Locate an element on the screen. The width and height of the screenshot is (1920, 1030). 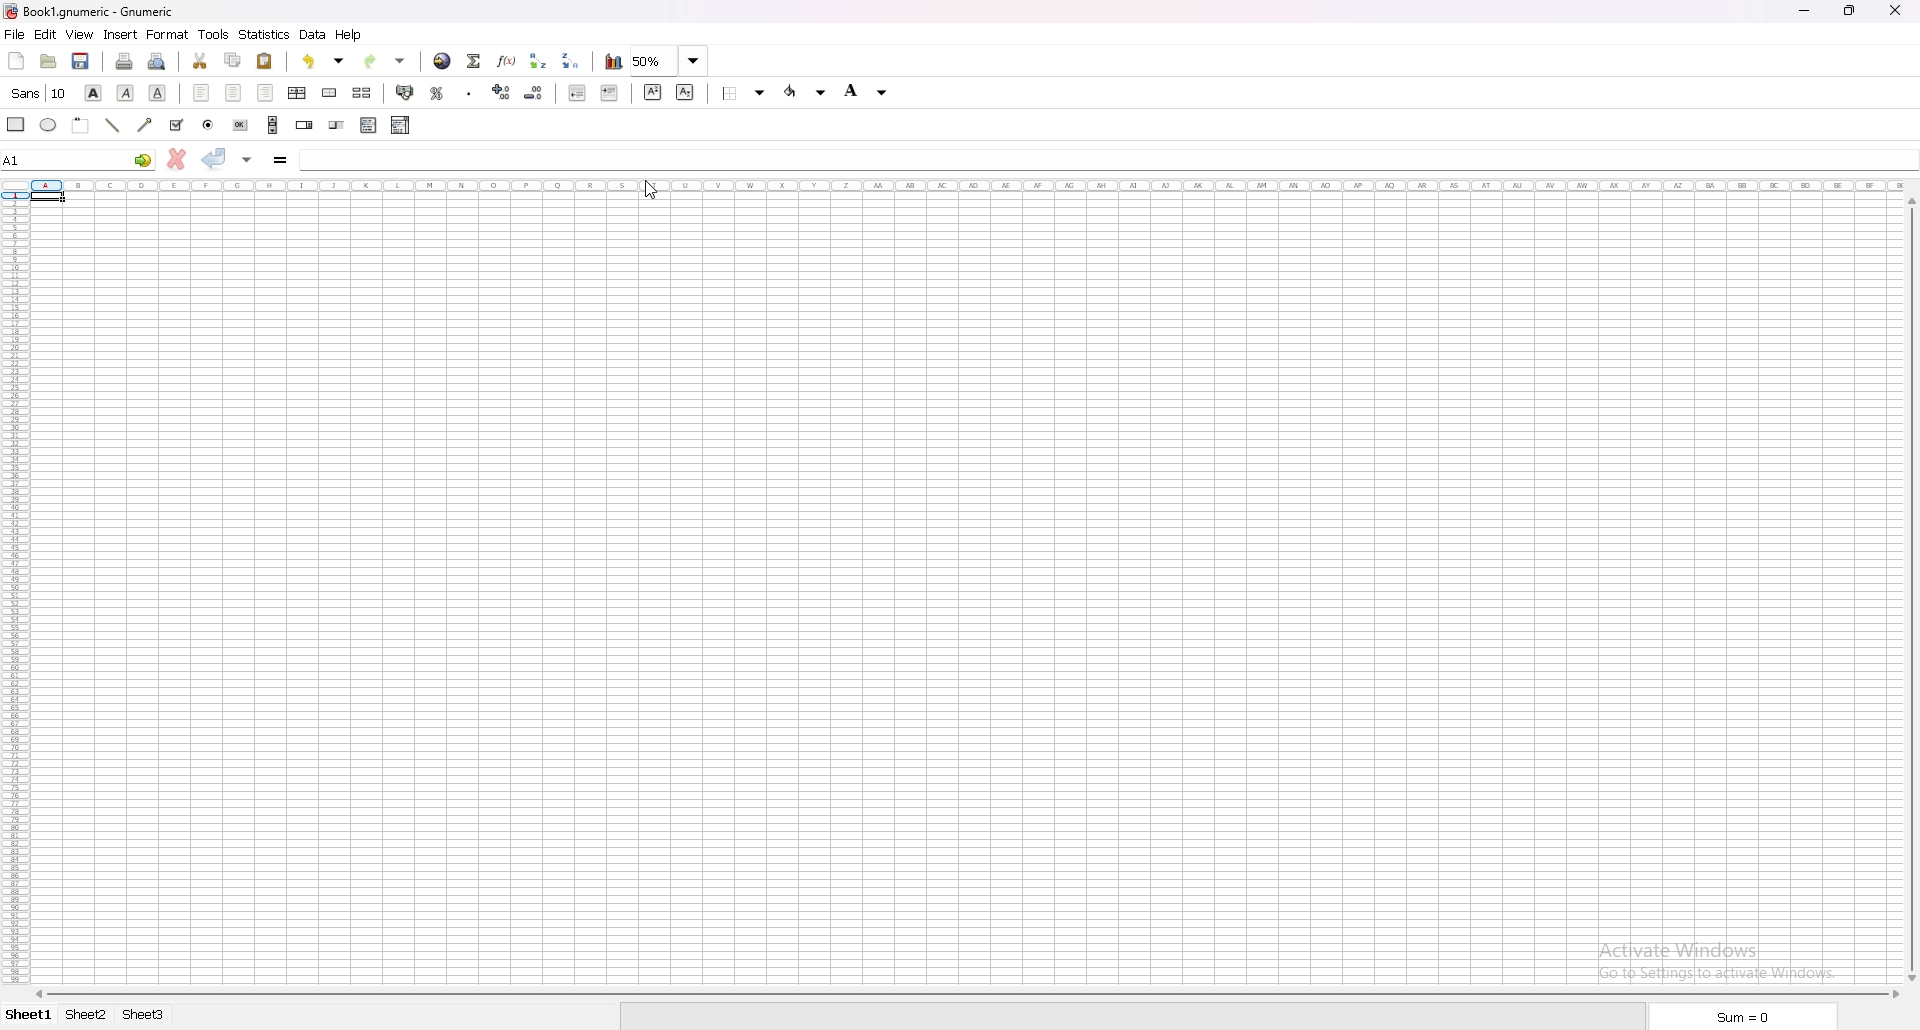
view is located at coordinates (79, 33).